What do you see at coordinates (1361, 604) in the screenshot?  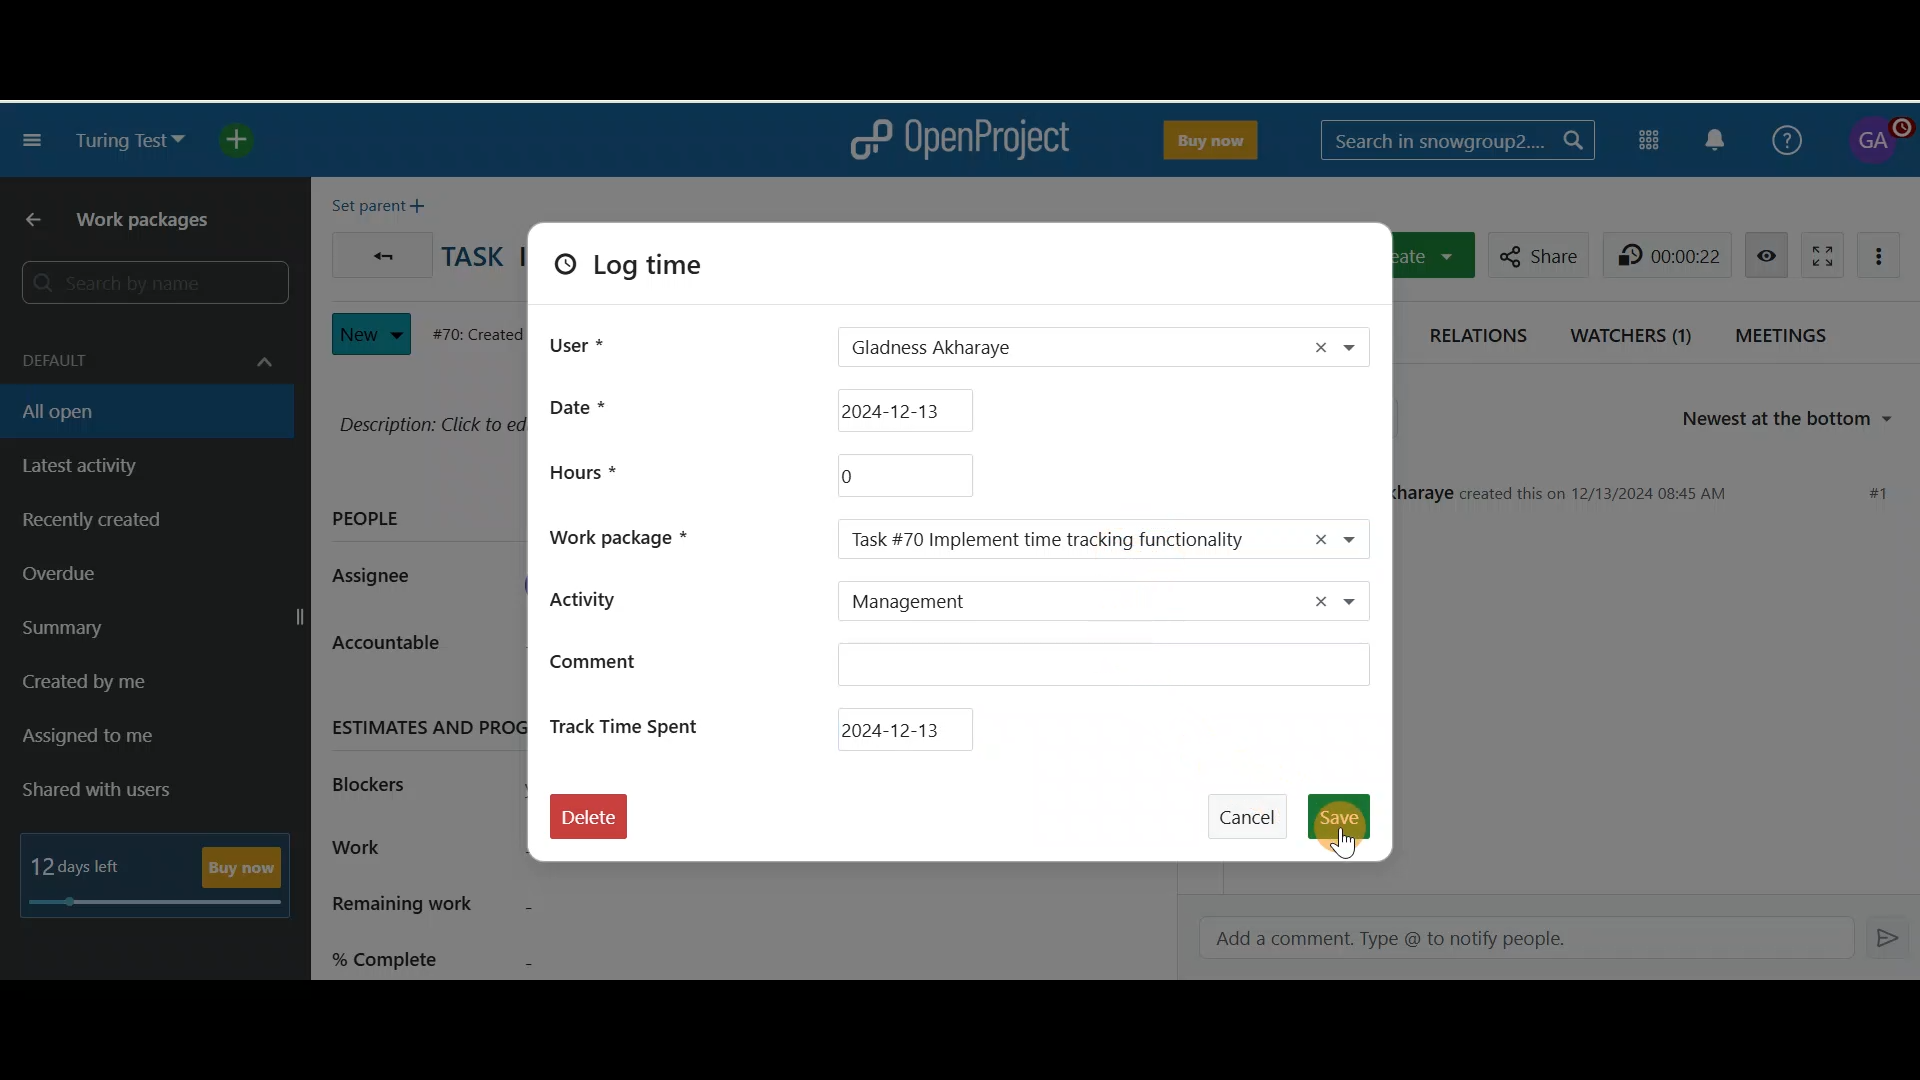 I see `Activity dropdown` at bounding box center [1361, 604].